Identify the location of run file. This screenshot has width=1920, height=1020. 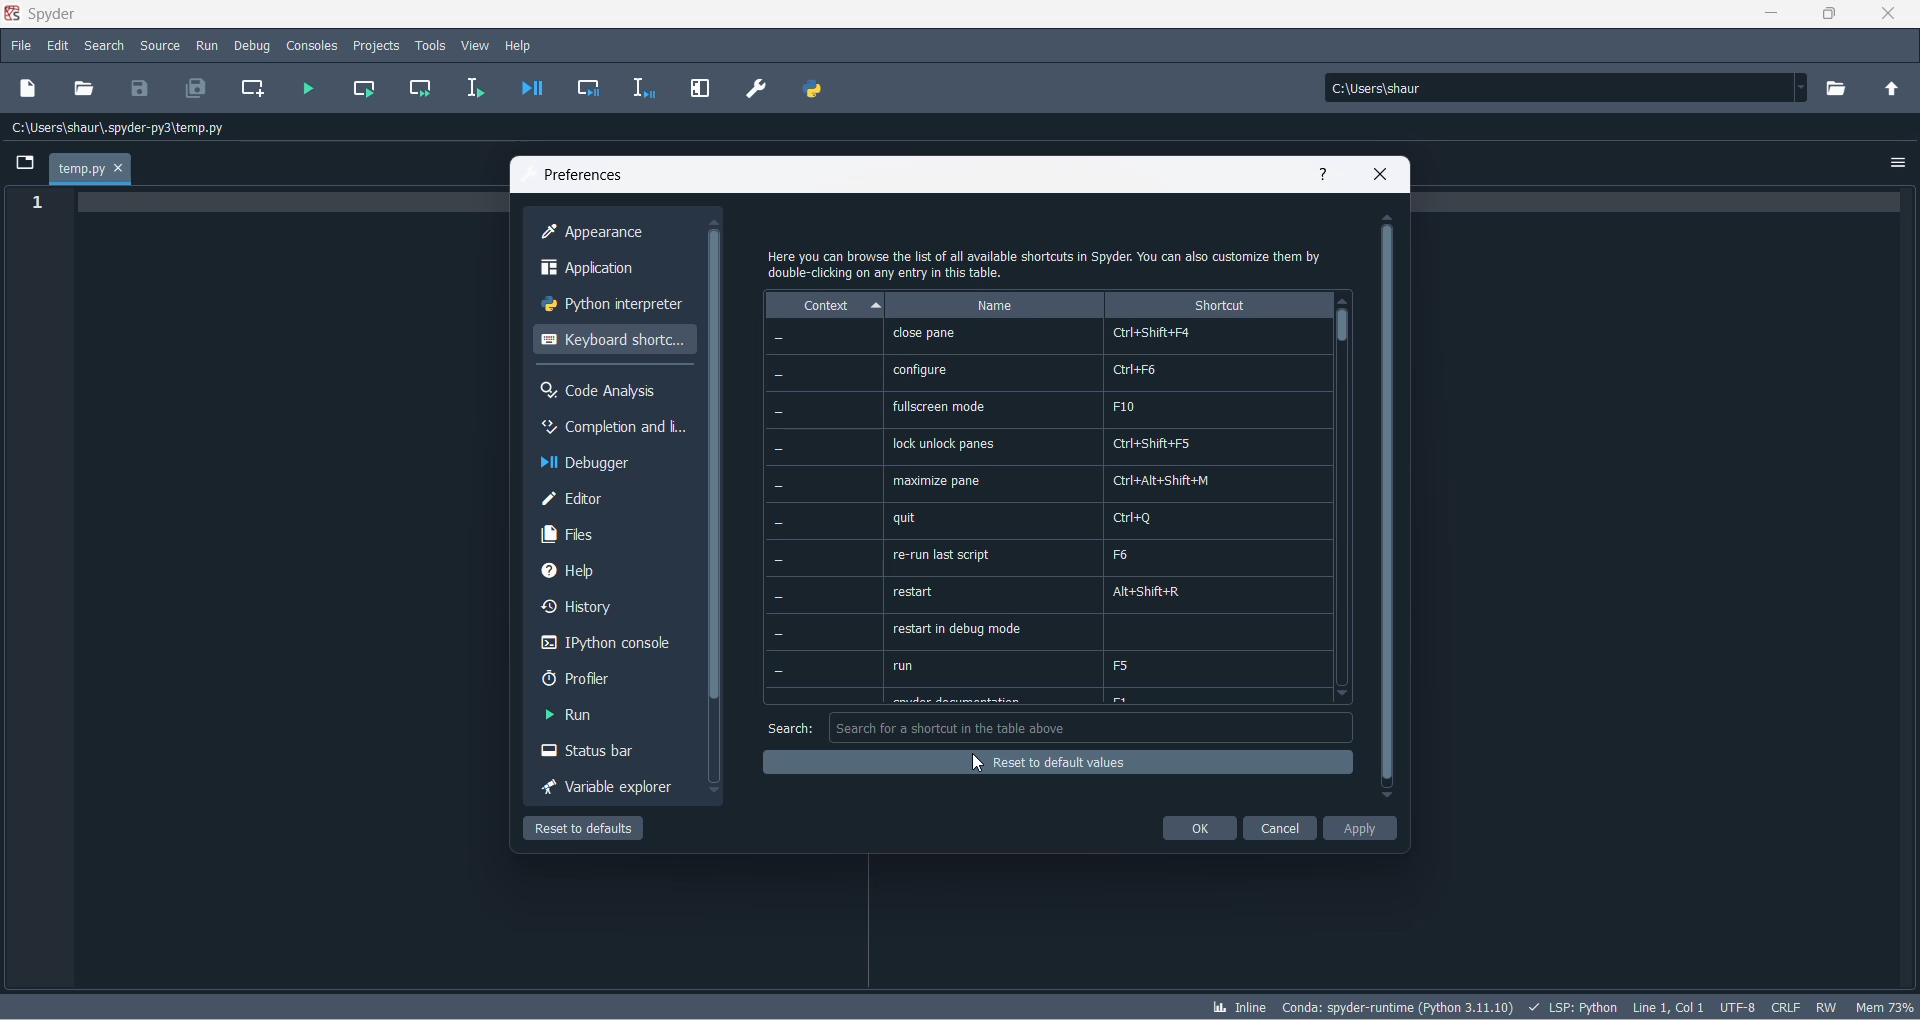
(303, 89).